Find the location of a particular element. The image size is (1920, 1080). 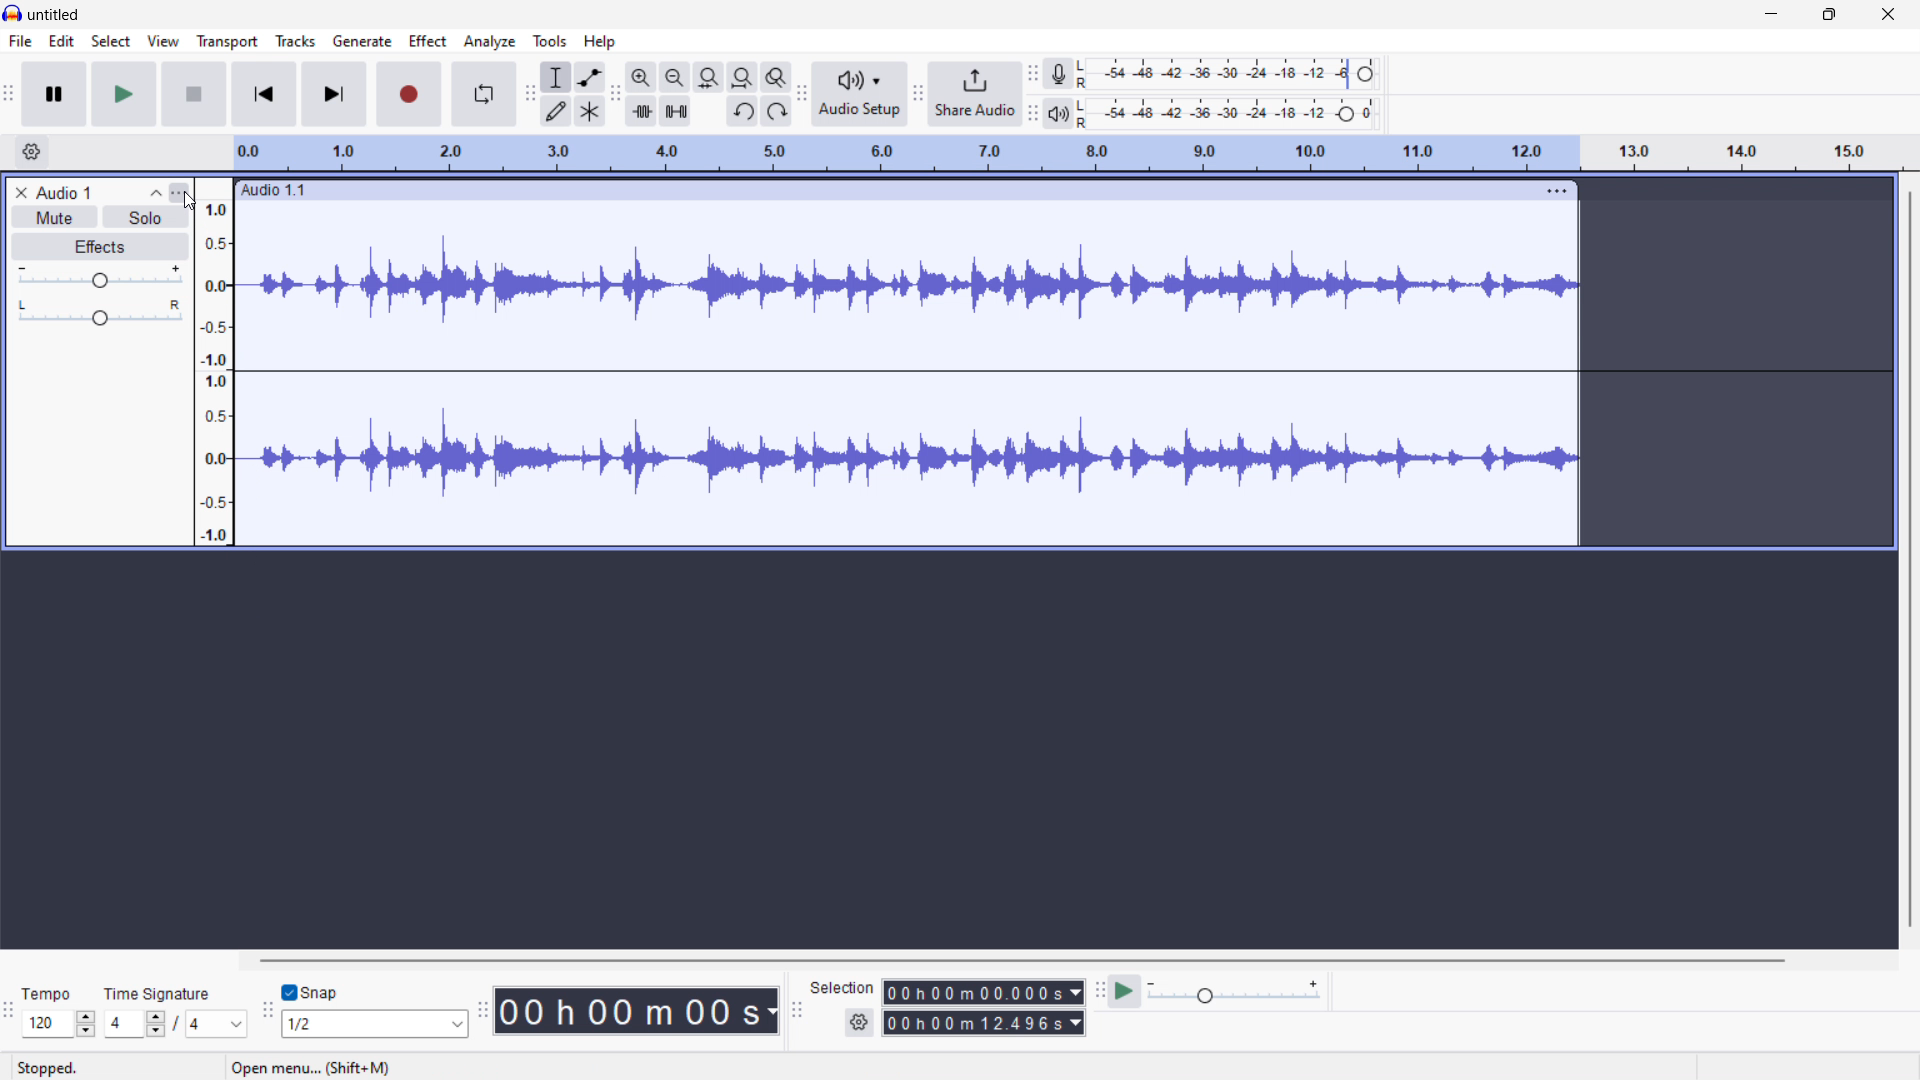

playback speed is located at coordinates (1233, 992).